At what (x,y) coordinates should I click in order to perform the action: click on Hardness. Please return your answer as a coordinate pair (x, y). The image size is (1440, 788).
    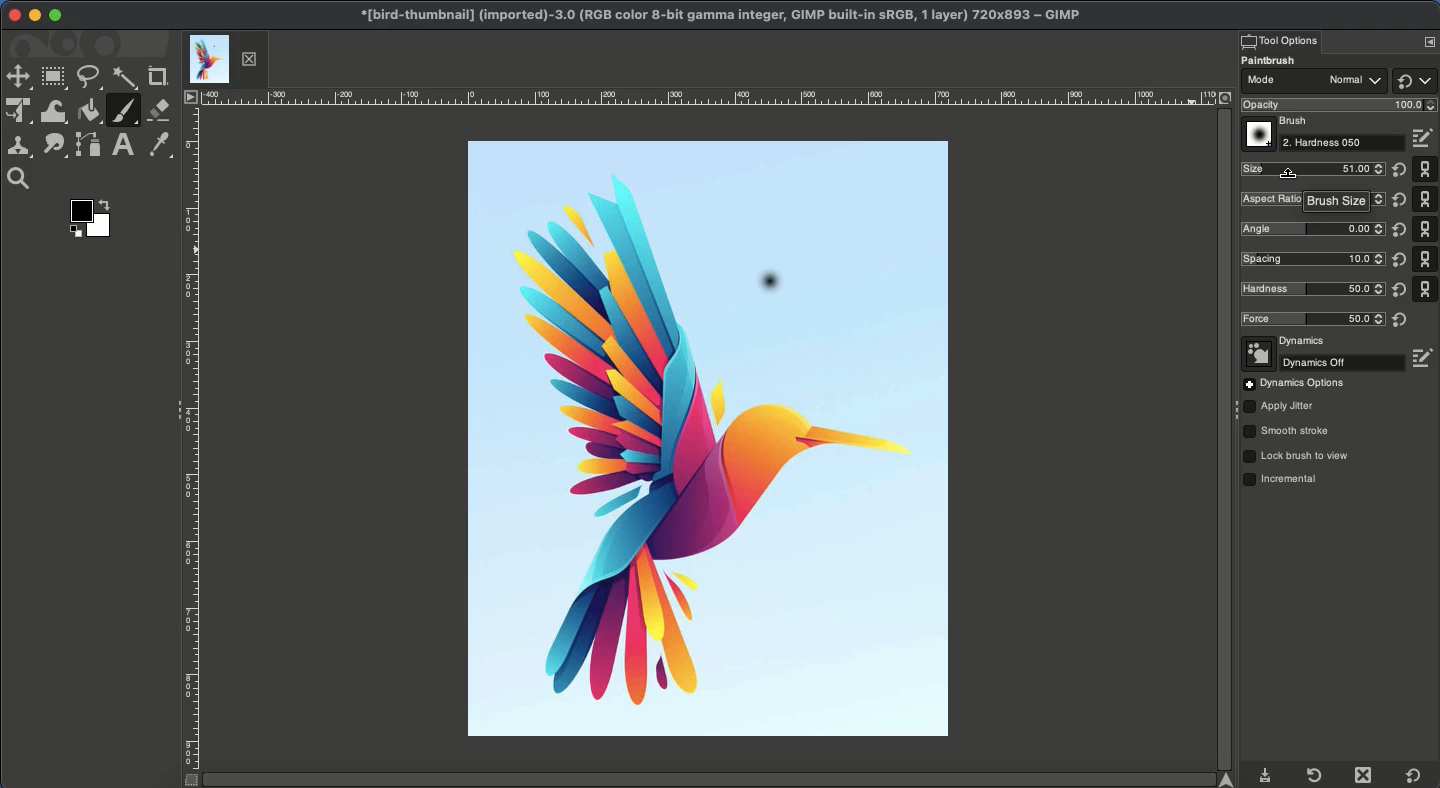
    Looking at the image, I should click on (1344, 143).